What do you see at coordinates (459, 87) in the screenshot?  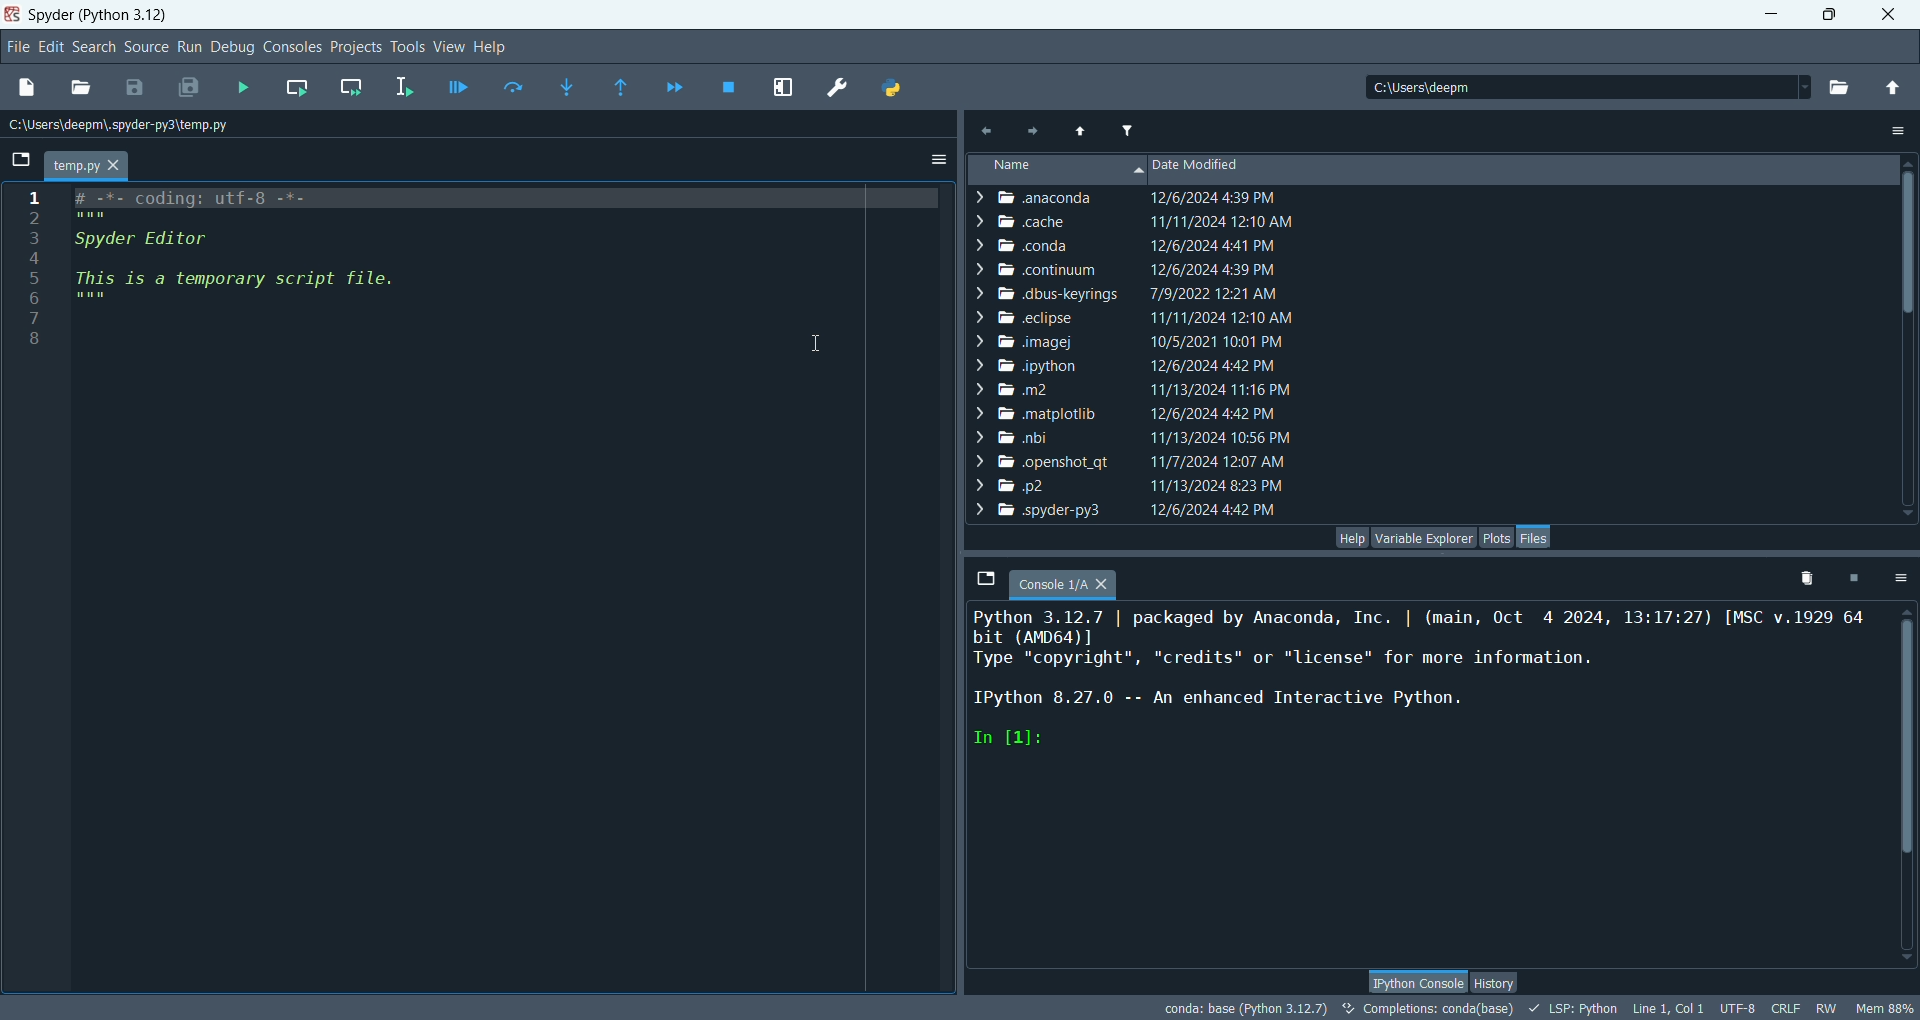 I see `debug file` at bounding box center [459, 87].